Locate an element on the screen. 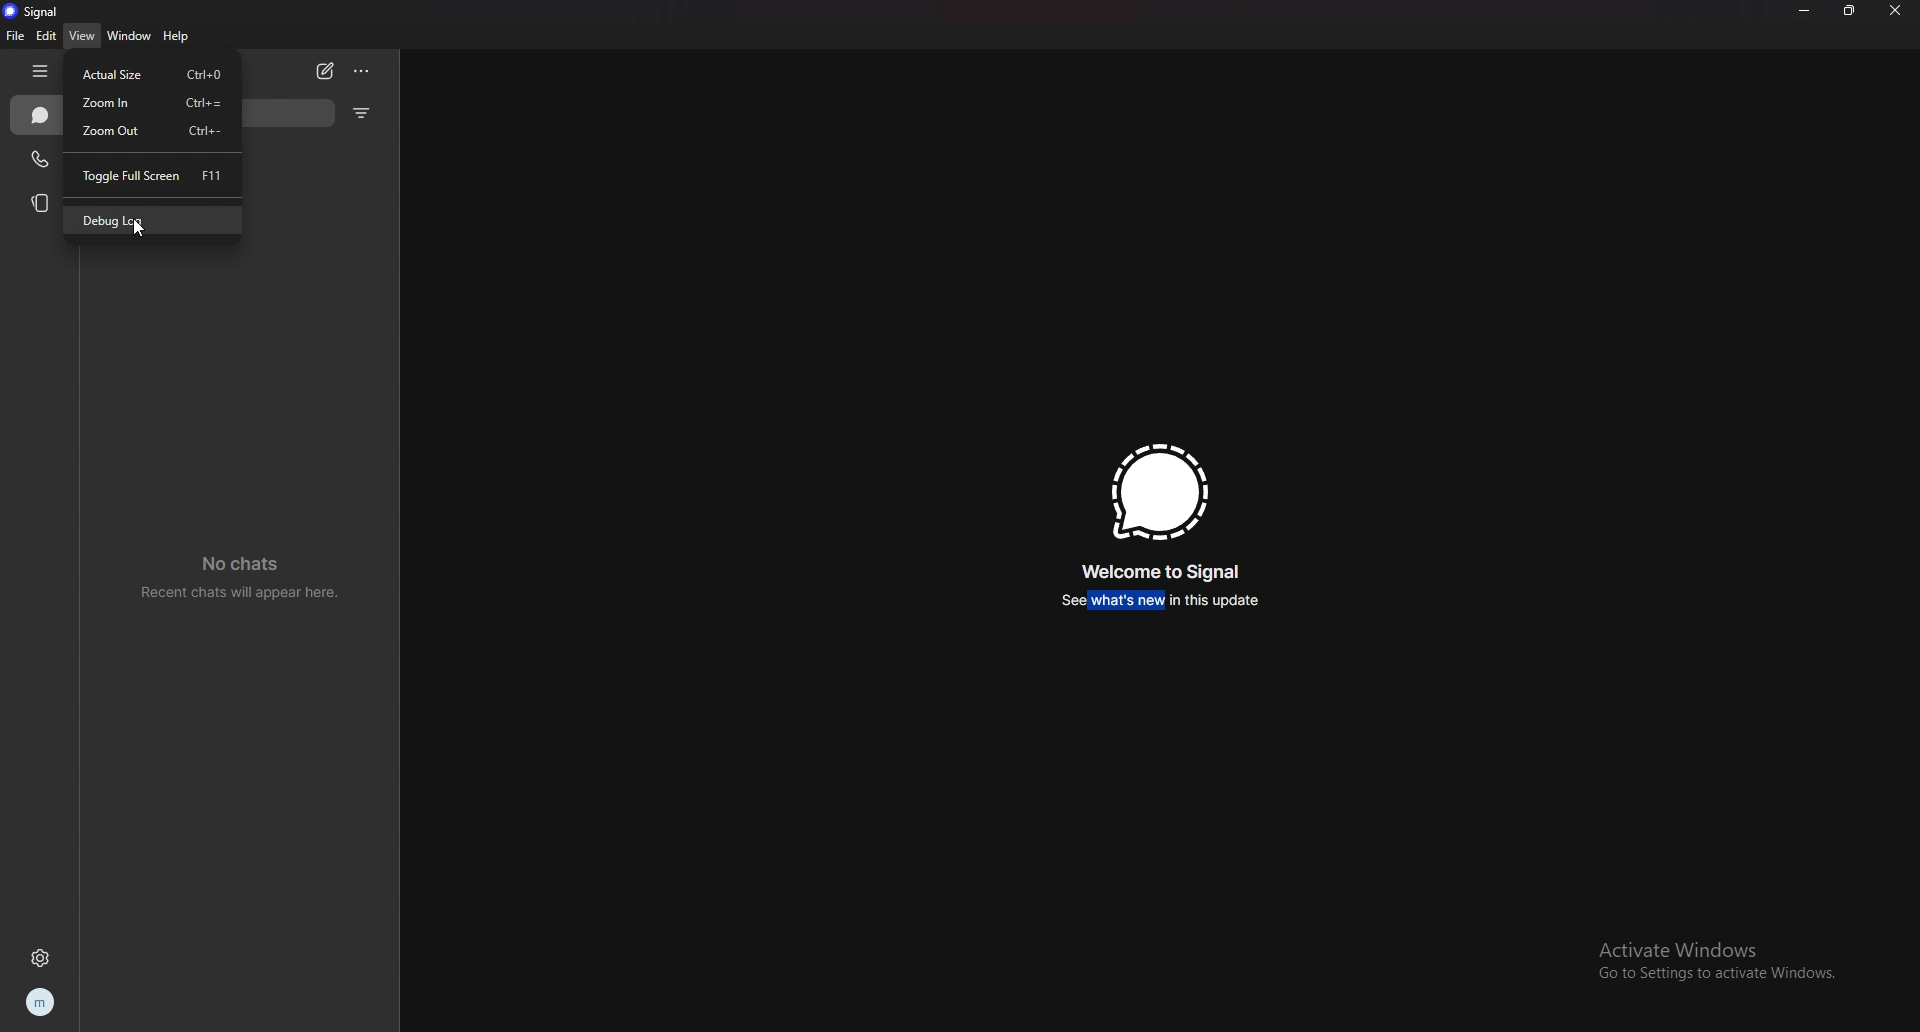 This screenshot has height=1032, width=1920. welcome to signal is located at coordinates (1165, 572).